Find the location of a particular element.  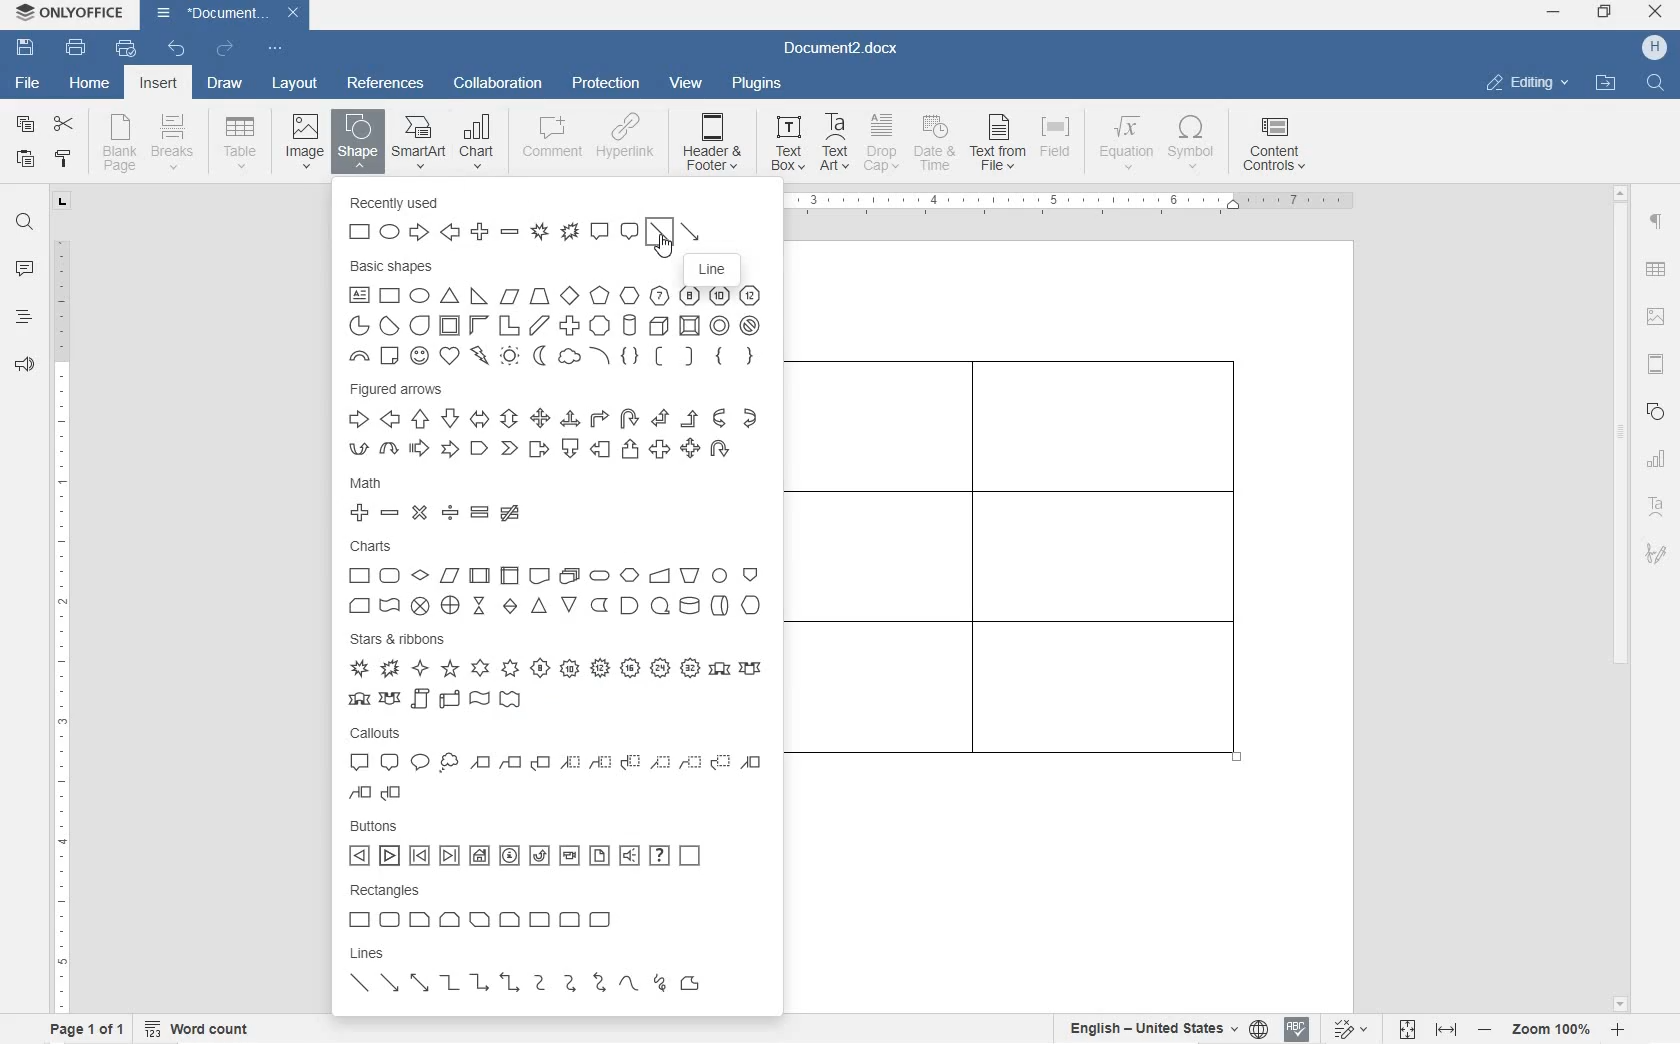

Document3.docx is located at coordinates (847, 50).